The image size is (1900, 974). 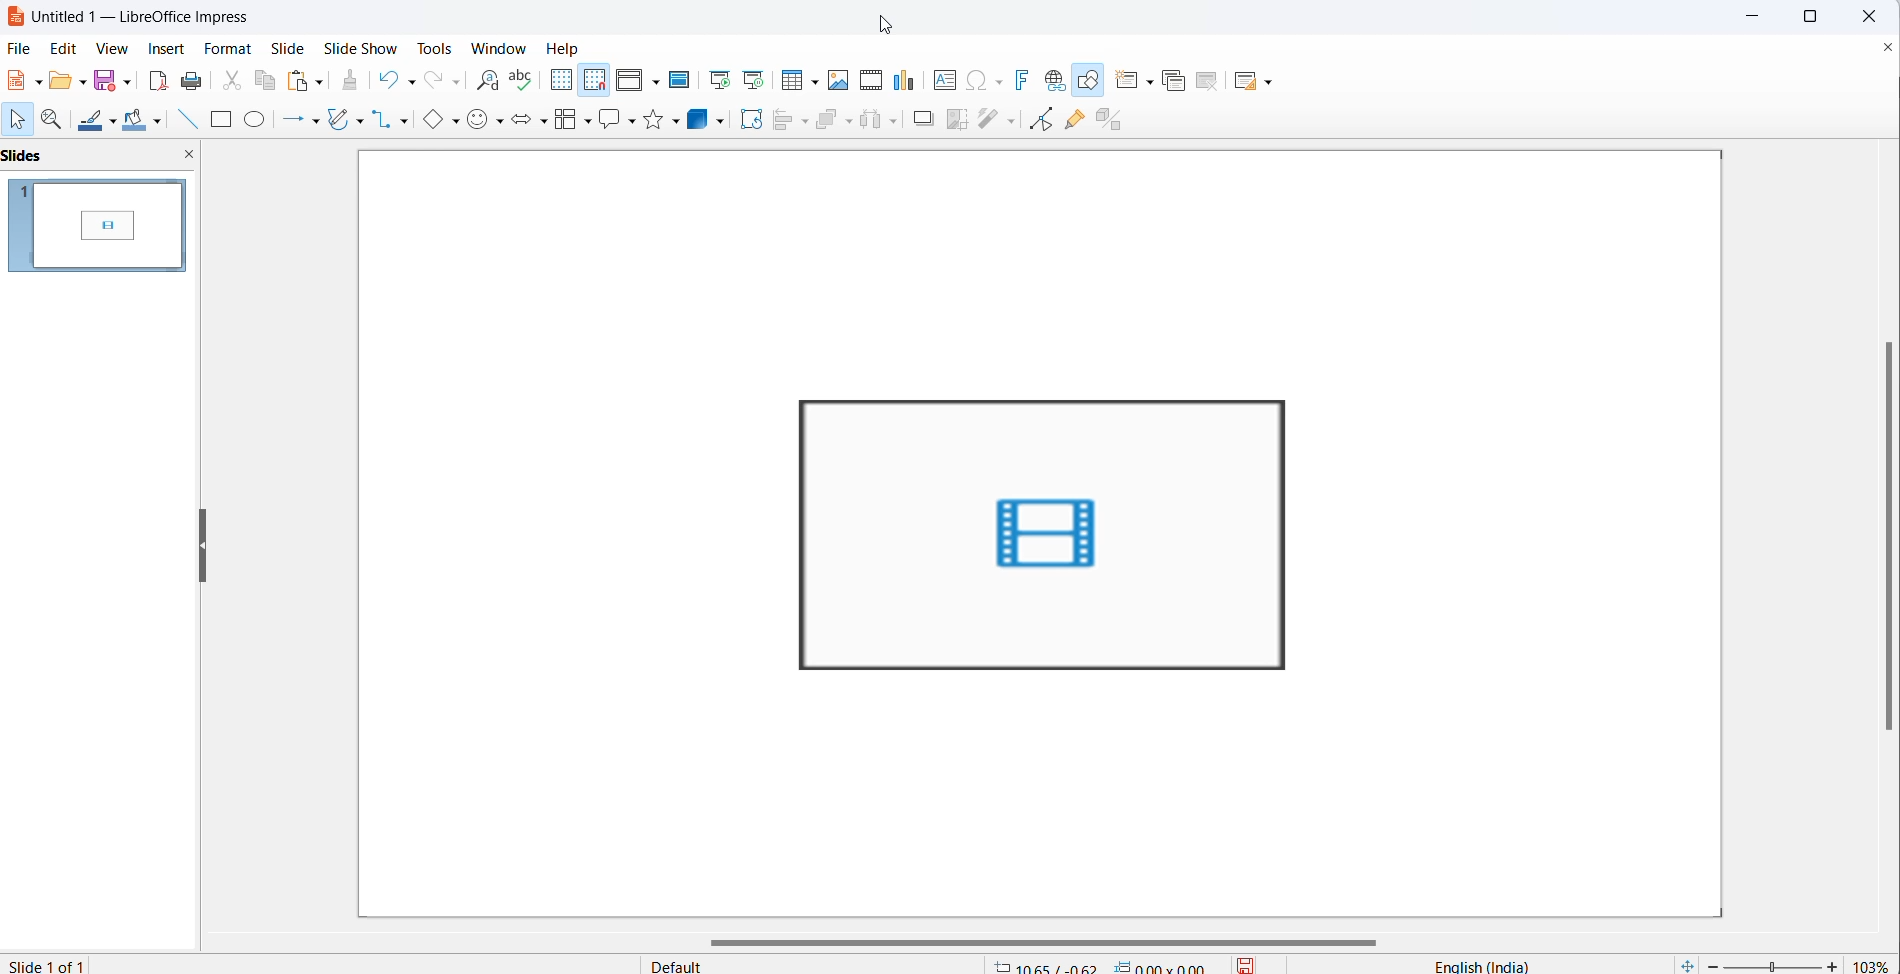 I want to click on new slide, so click(x=1125, y=81).